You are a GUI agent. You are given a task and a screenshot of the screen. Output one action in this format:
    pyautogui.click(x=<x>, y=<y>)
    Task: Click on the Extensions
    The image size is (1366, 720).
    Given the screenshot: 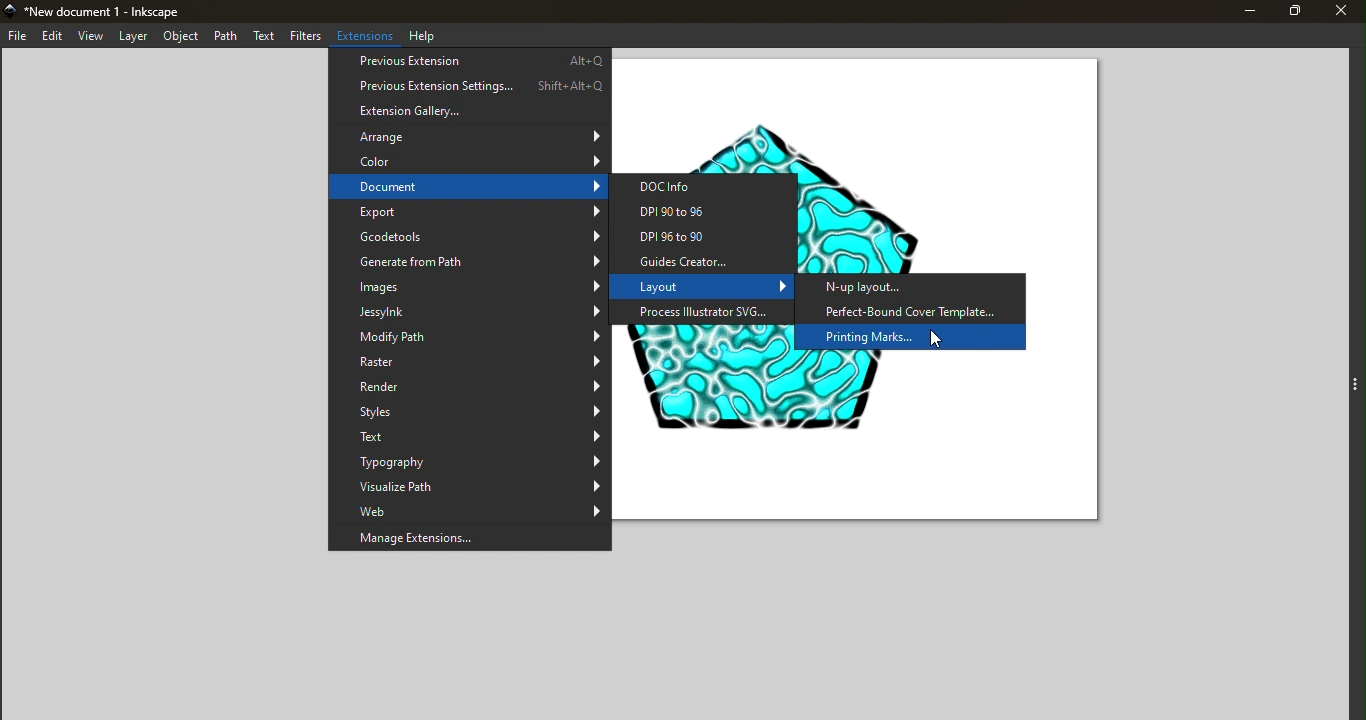 What is the action you would take?
    pyautogui.click(x=367, y=35)
    